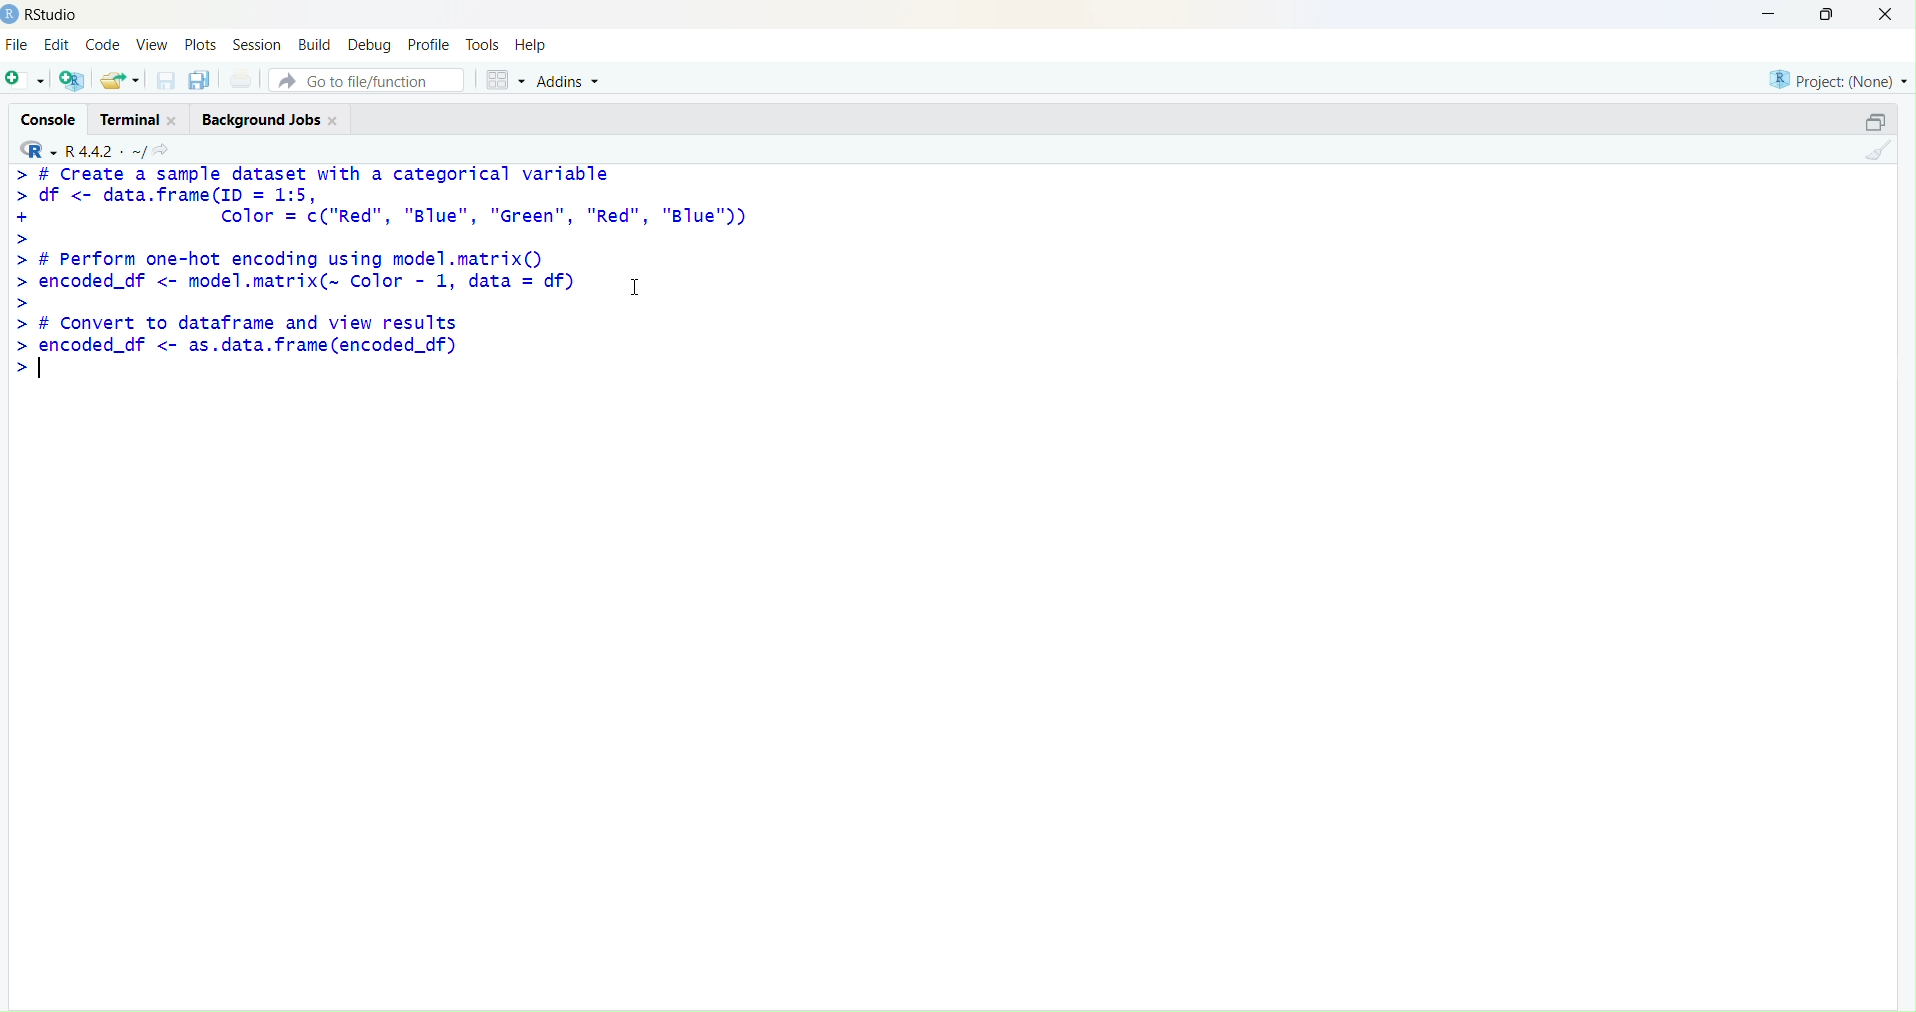  Describe the element at coordinates (51, 121) in the screenshot. I see `console` at that location.